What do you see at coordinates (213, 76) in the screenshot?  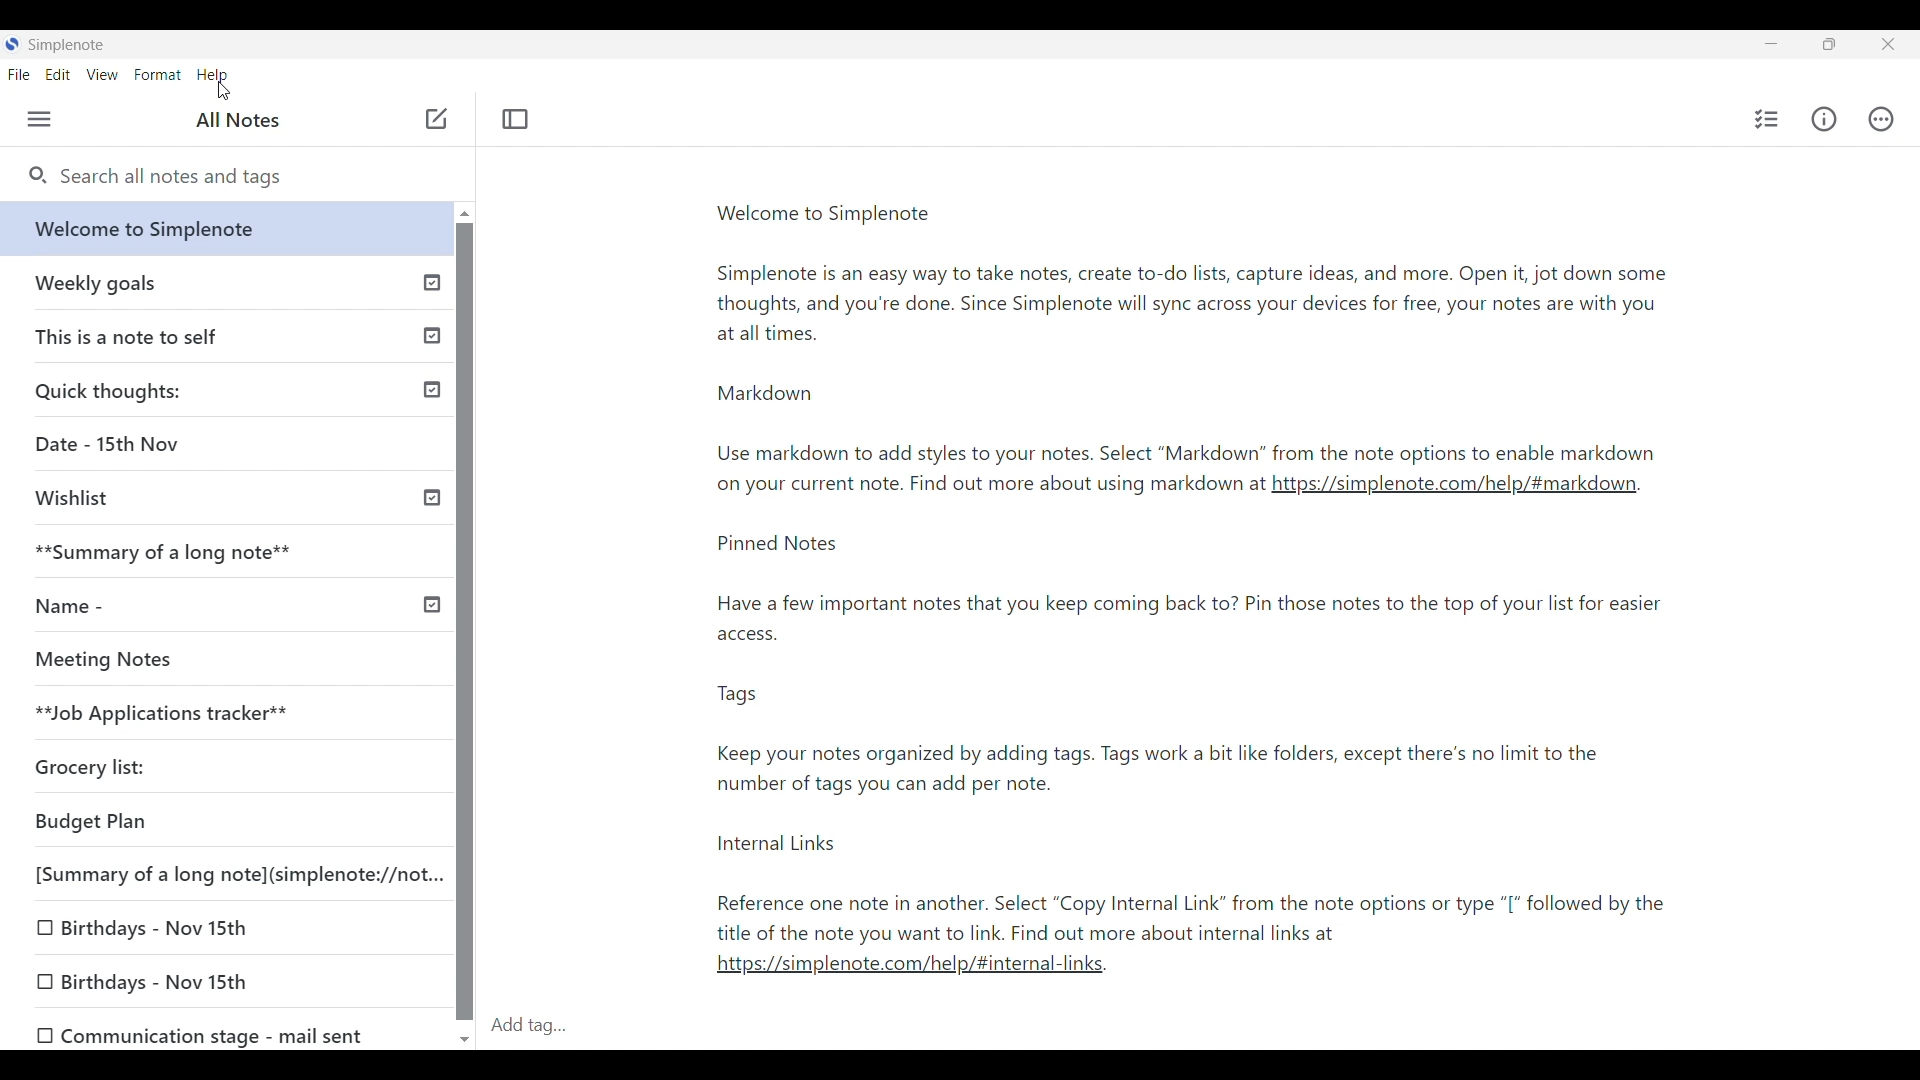 I see `Help menu` at bounding box center [213, 76].